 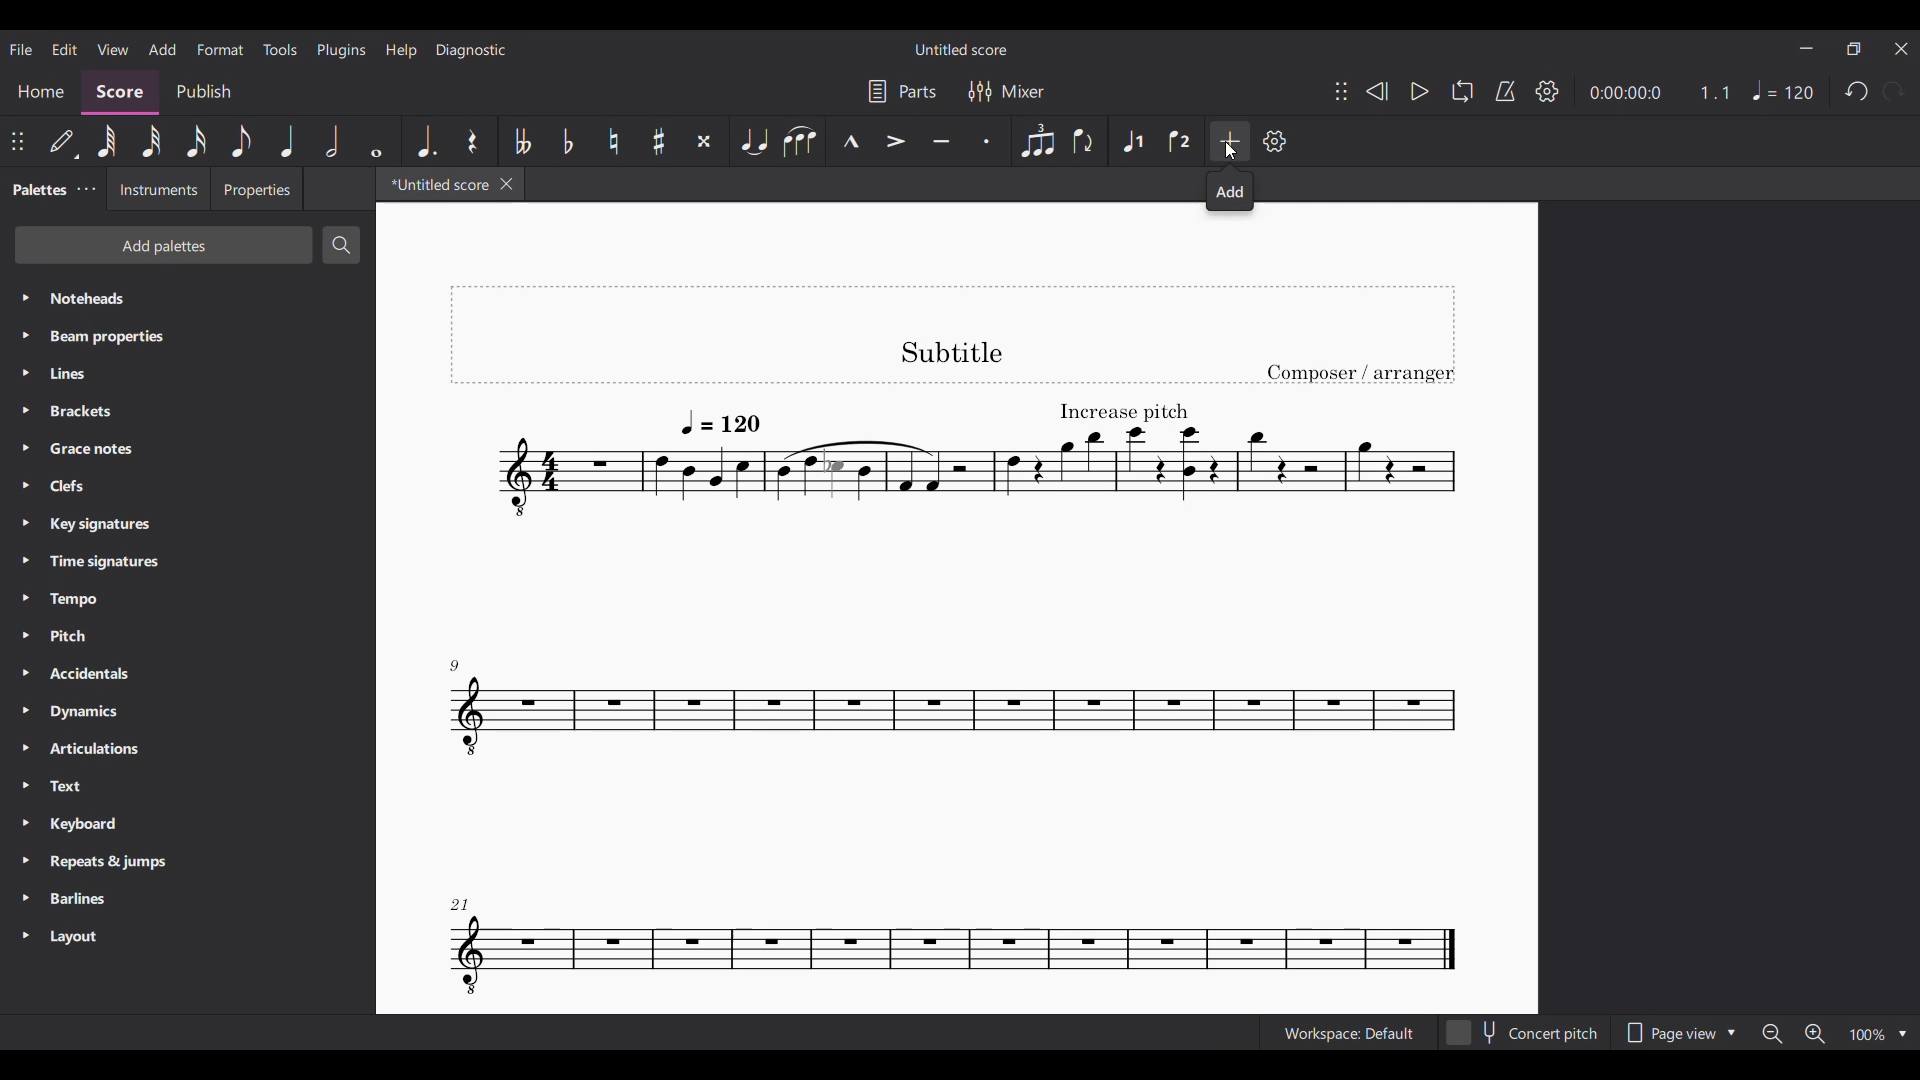 What do you see at coordinates (895, 141) in the screenshot?
I see `Accent` at bounding box center [895, 141].